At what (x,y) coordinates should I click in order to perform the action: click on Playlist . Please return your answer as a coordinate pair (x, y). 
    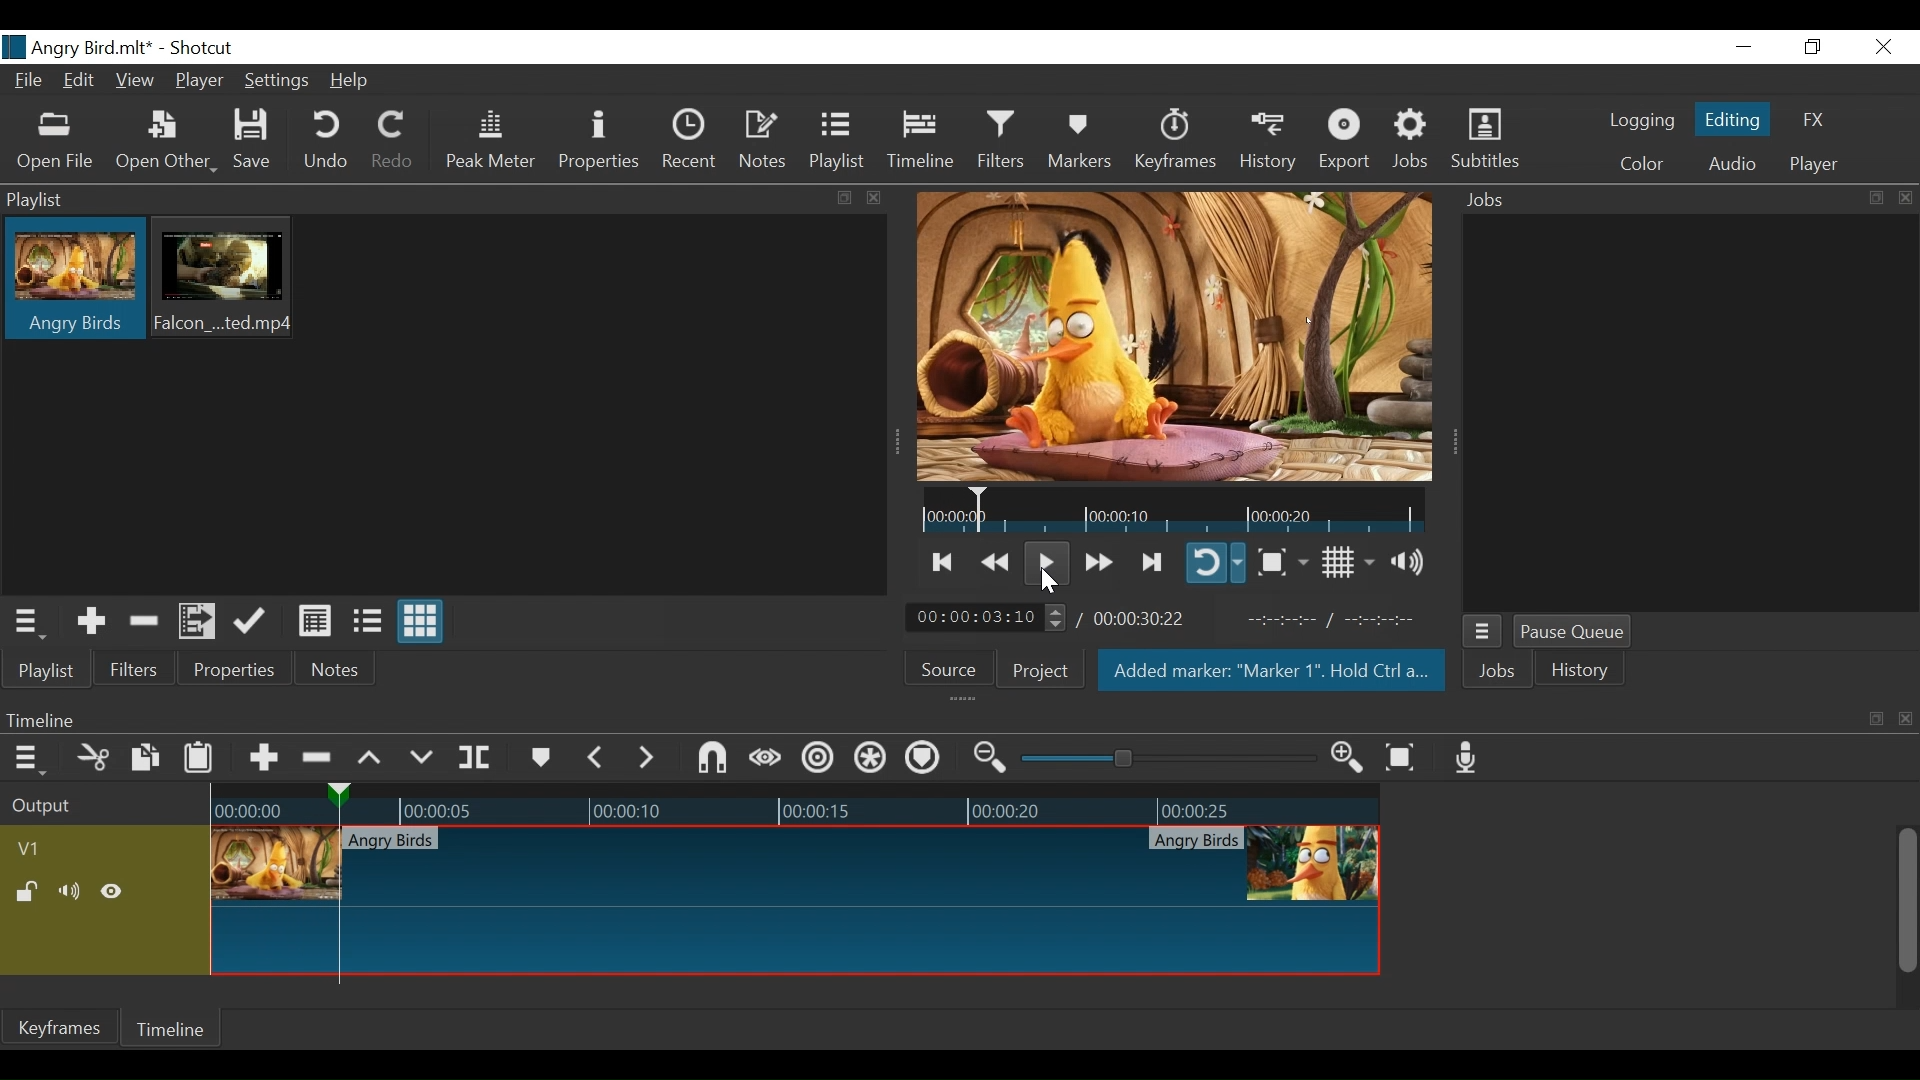
    Looking at the image, I should click on (45, 670).